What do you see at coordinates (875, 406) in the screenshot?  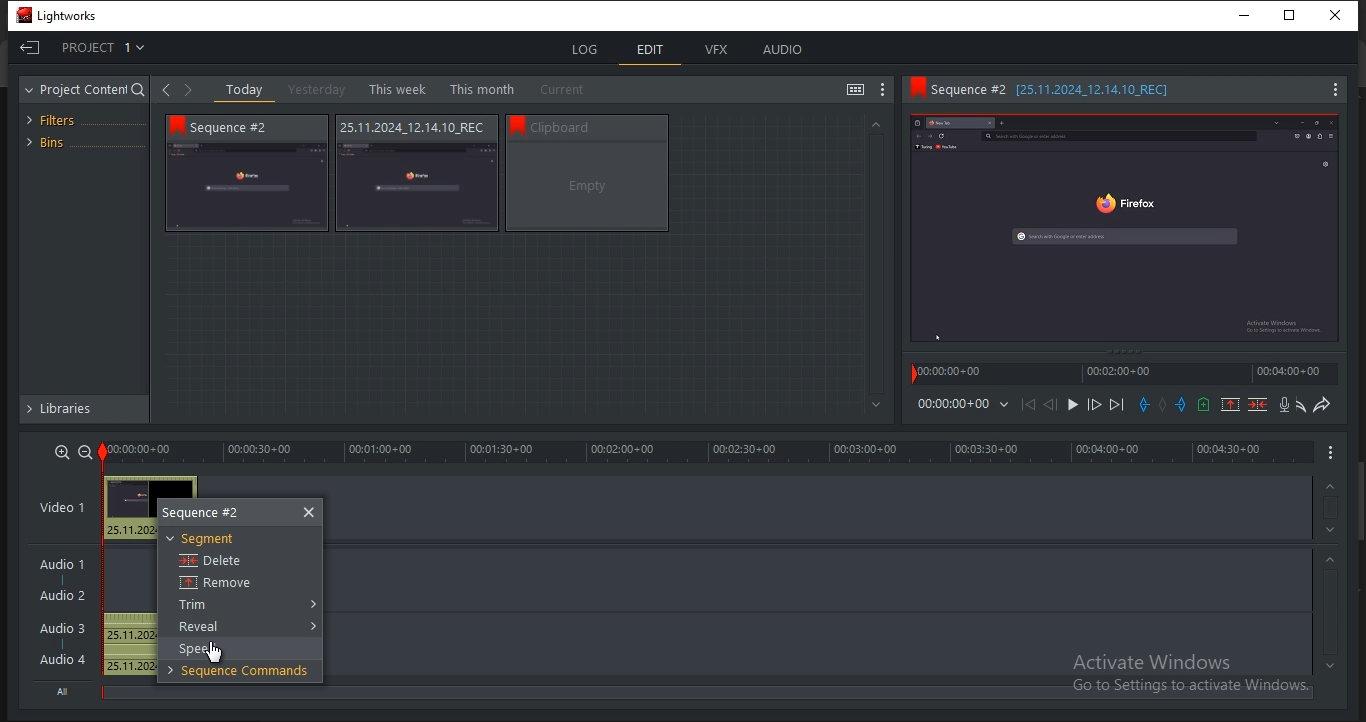 I see `Greyed out down arrow` at bounding box center [875, 406].